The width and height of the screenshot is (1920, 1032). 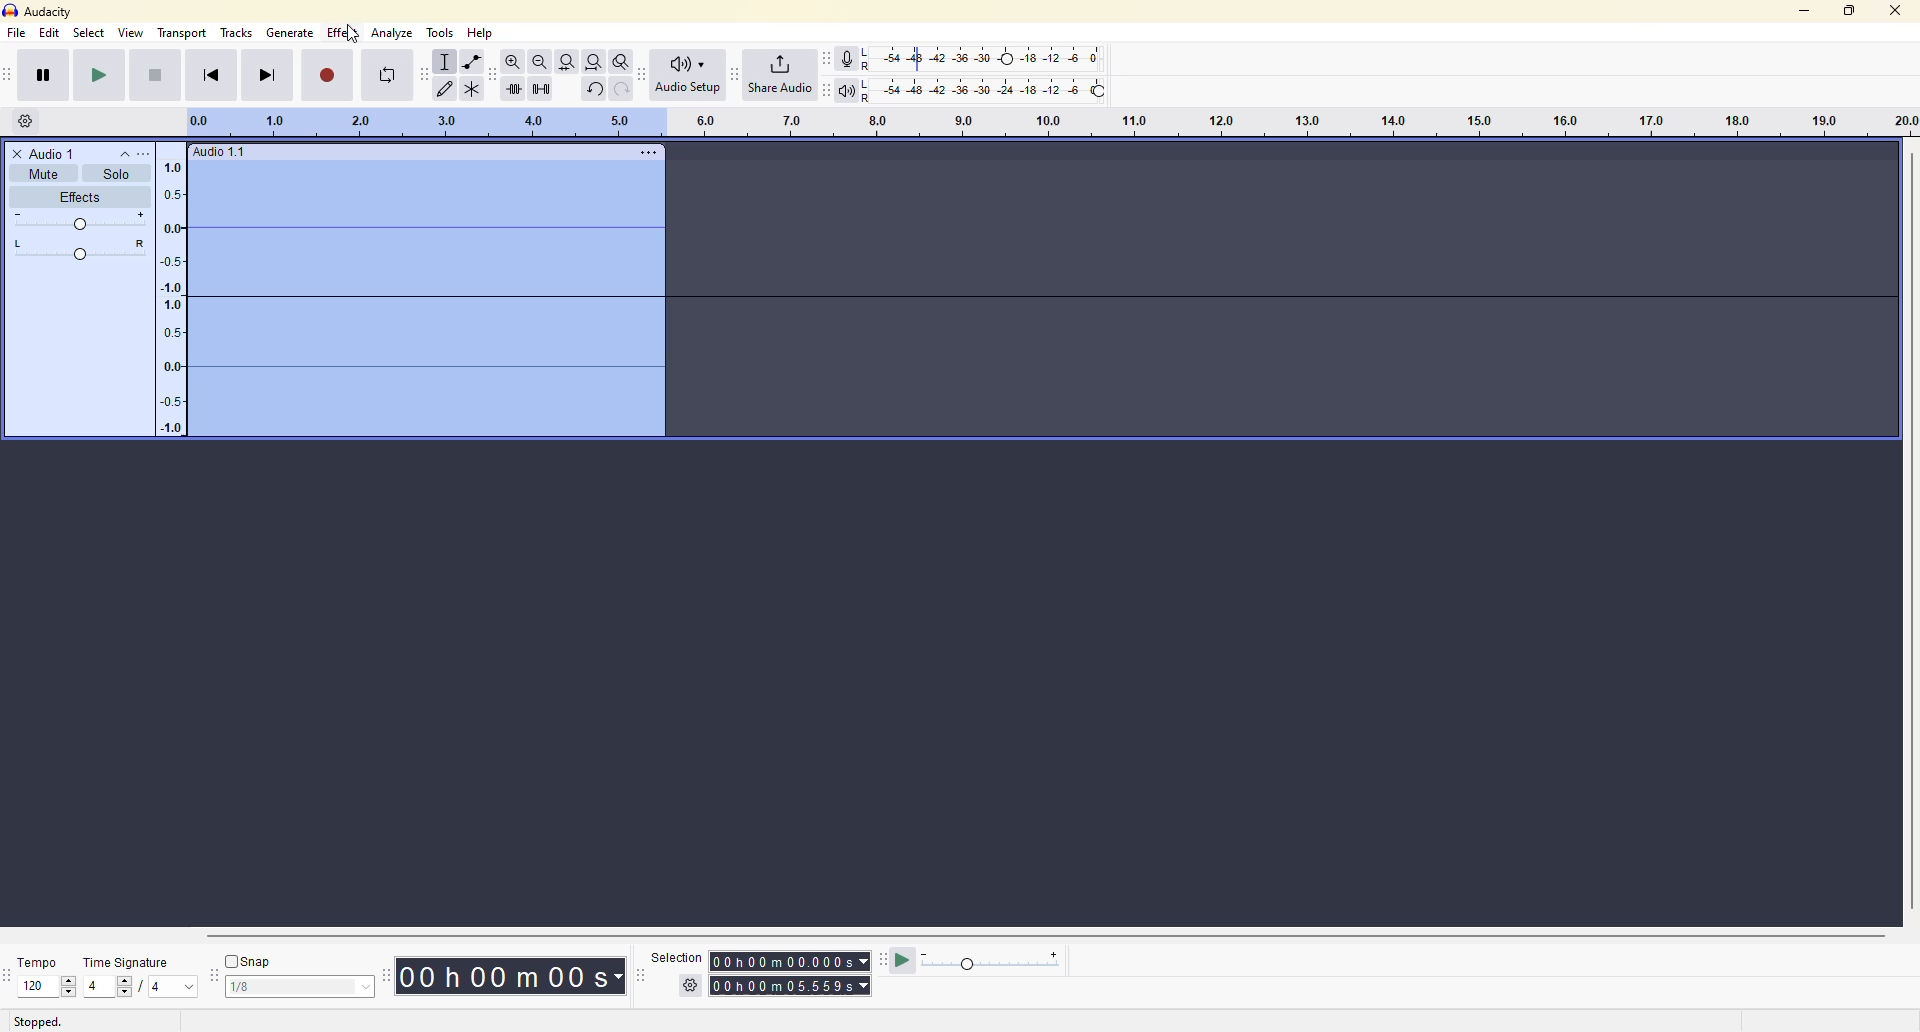 What do you see at coordinates (42, 174) in the screenshot?
I see `mute` at bounding box center [42, 174].